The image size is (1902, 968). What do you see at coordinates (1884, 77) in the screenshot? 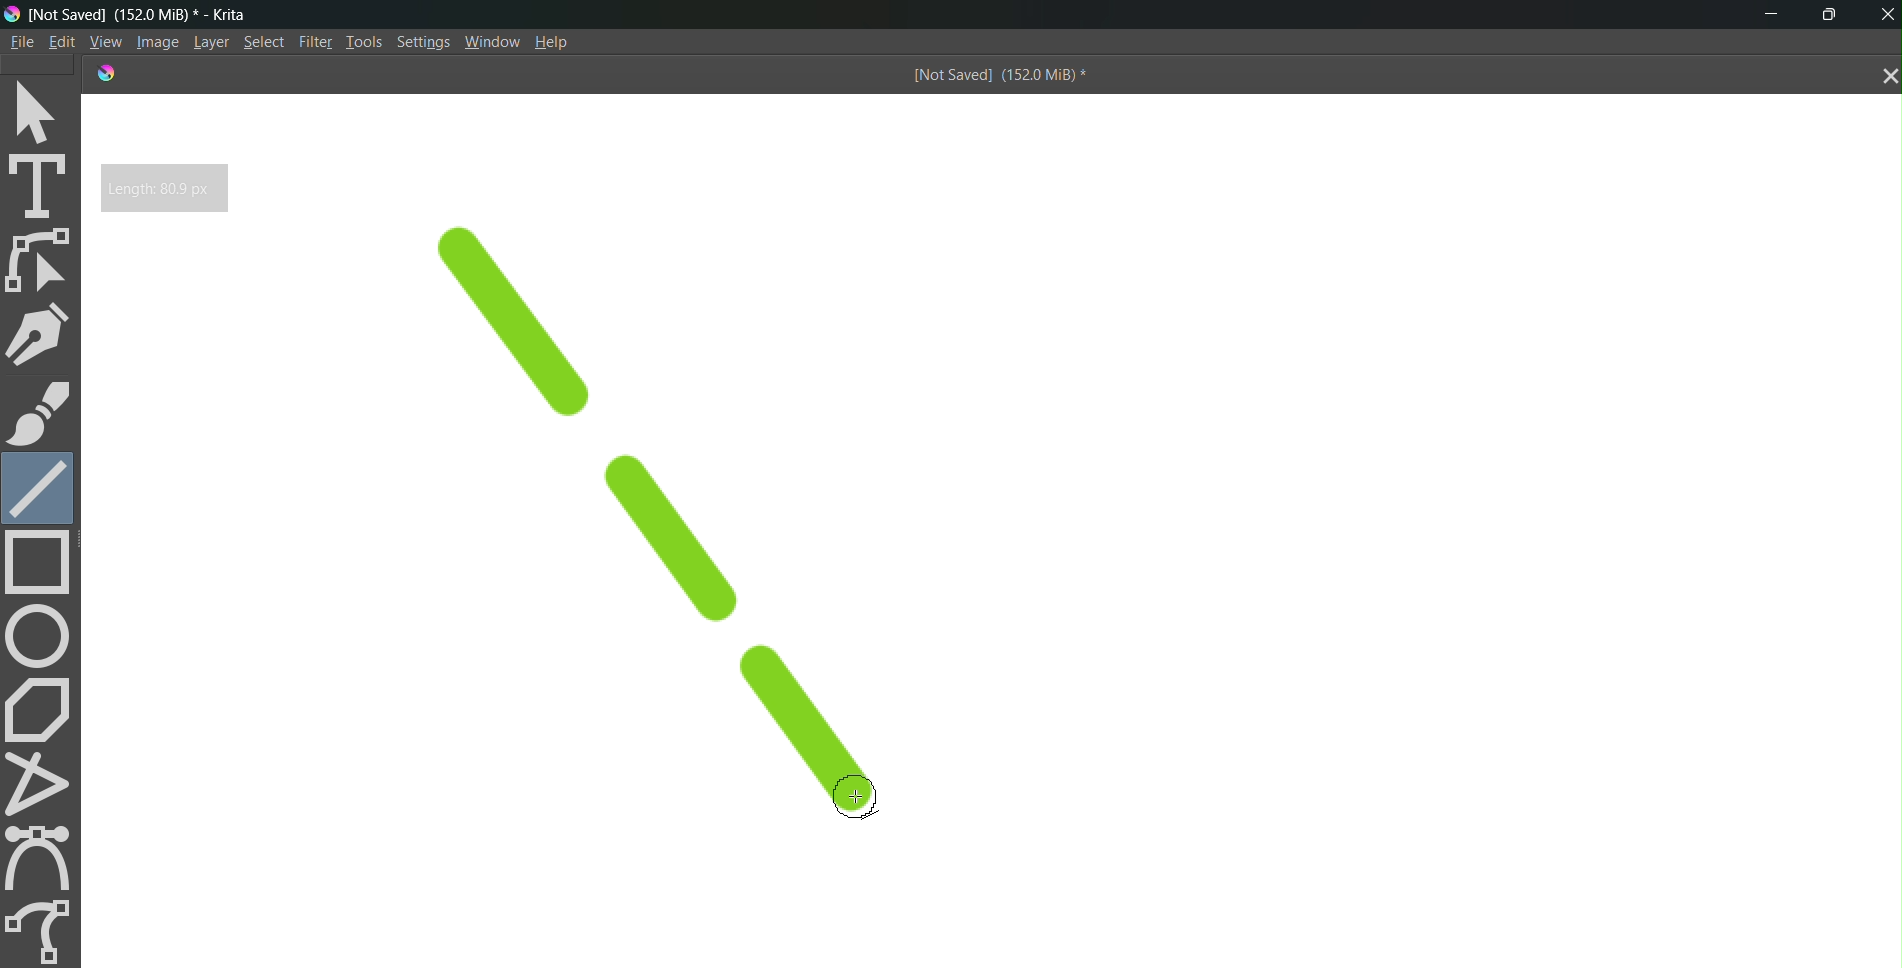
I see `close tab` at bounding box center [1884, 77].